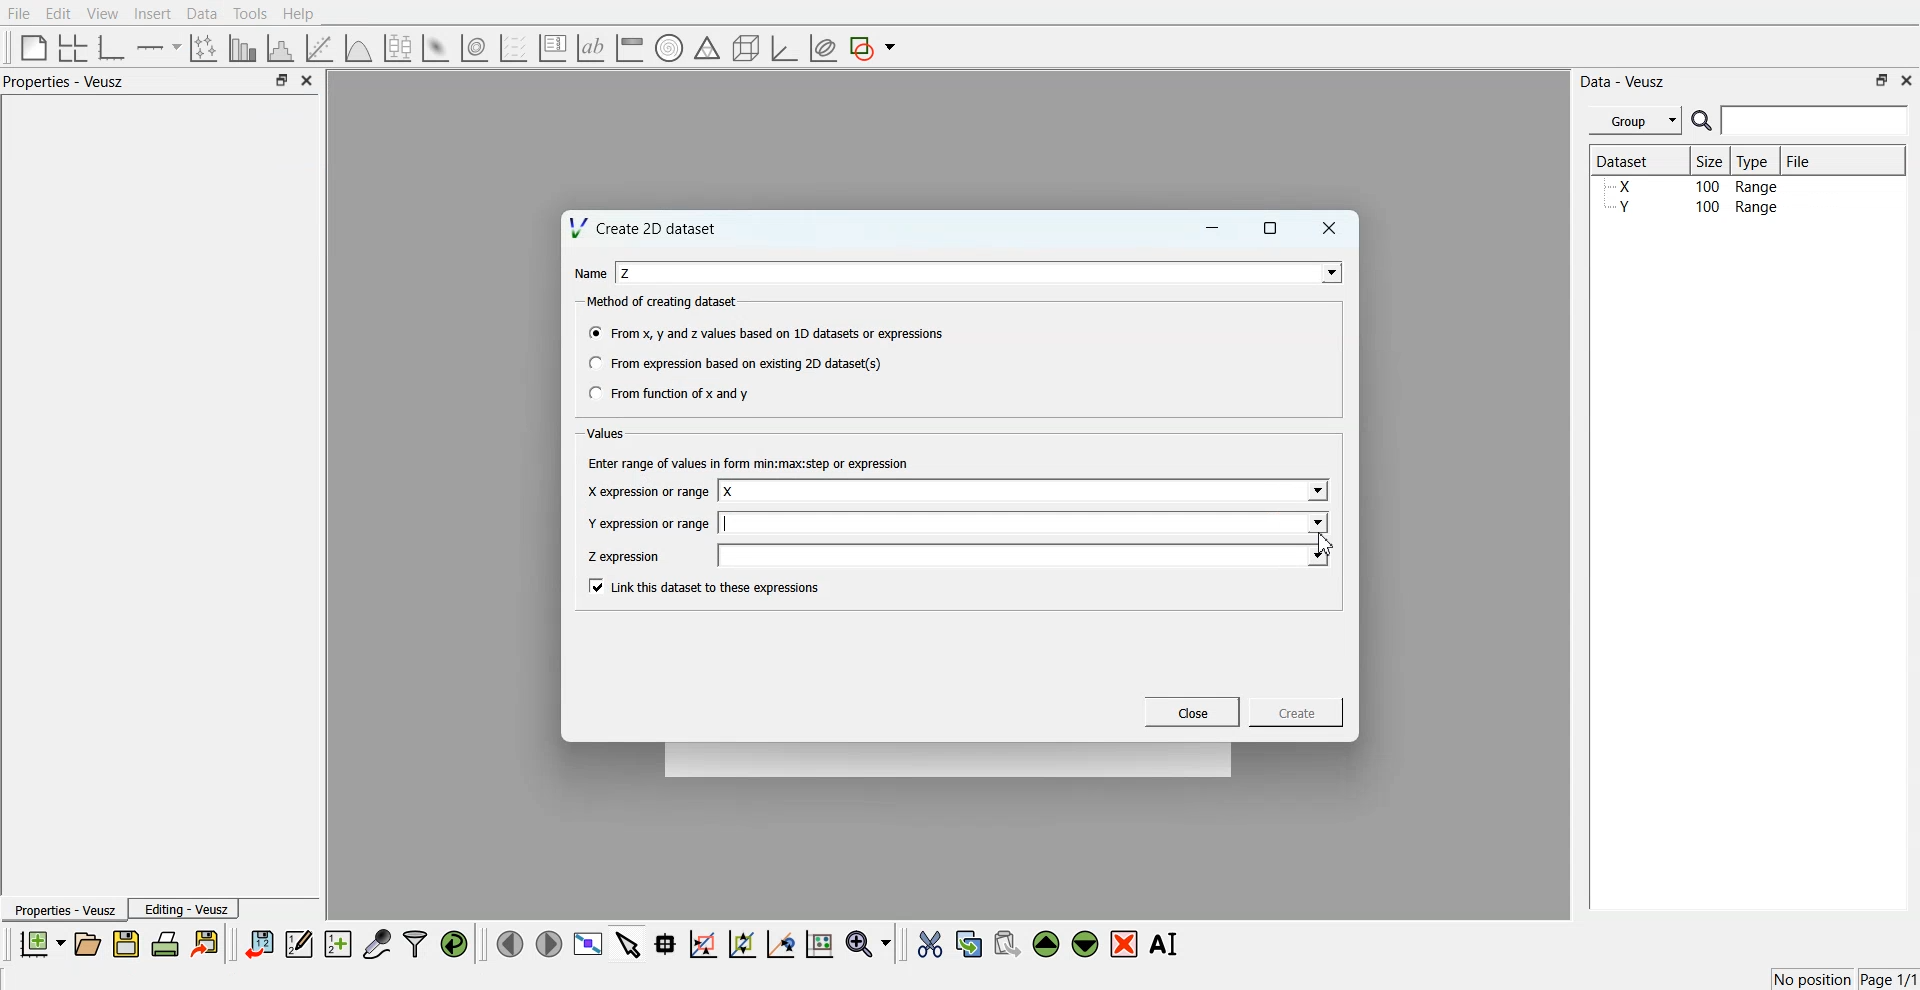 This screenshot has width=1920, height=990. Describe the element at coordinates (435, 48) in the screenshot. I see `3D Surface` at that location.